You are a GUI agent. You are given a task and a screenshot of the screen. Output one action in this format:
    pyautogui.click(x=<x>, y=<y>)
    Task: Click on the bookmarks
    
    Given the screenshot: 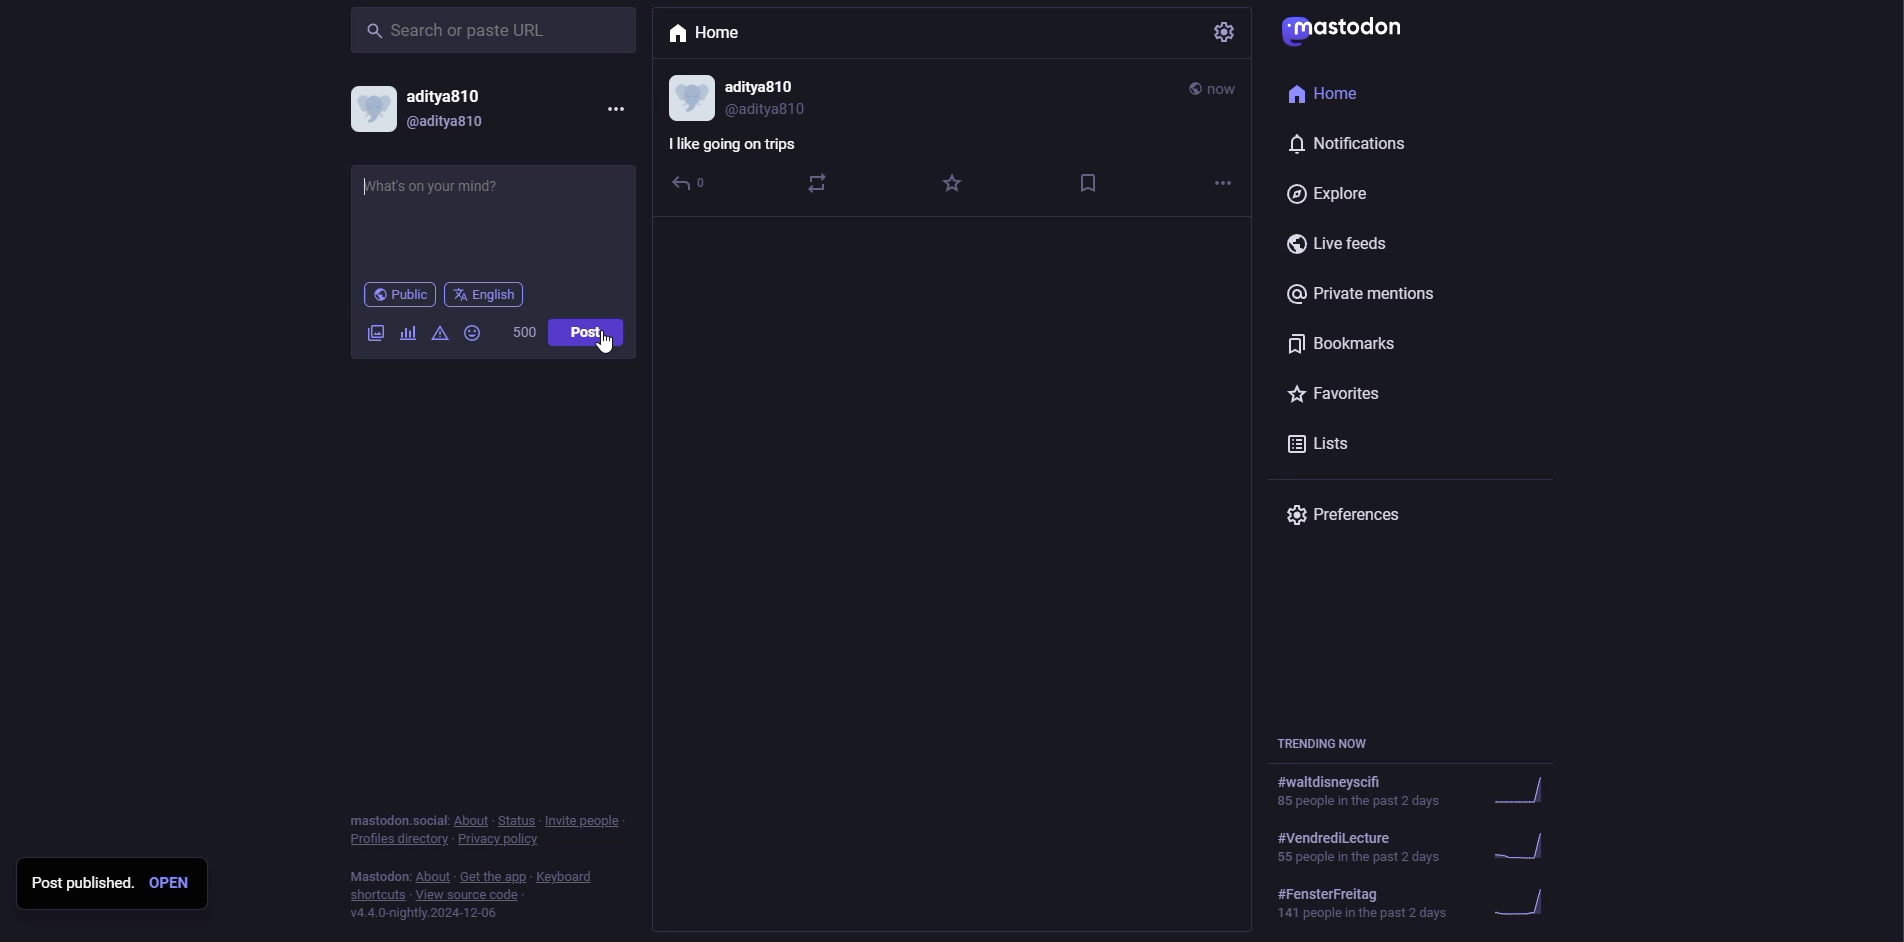 What is the action you would take?
    pyautogui.click(x=1344, y=346)
    